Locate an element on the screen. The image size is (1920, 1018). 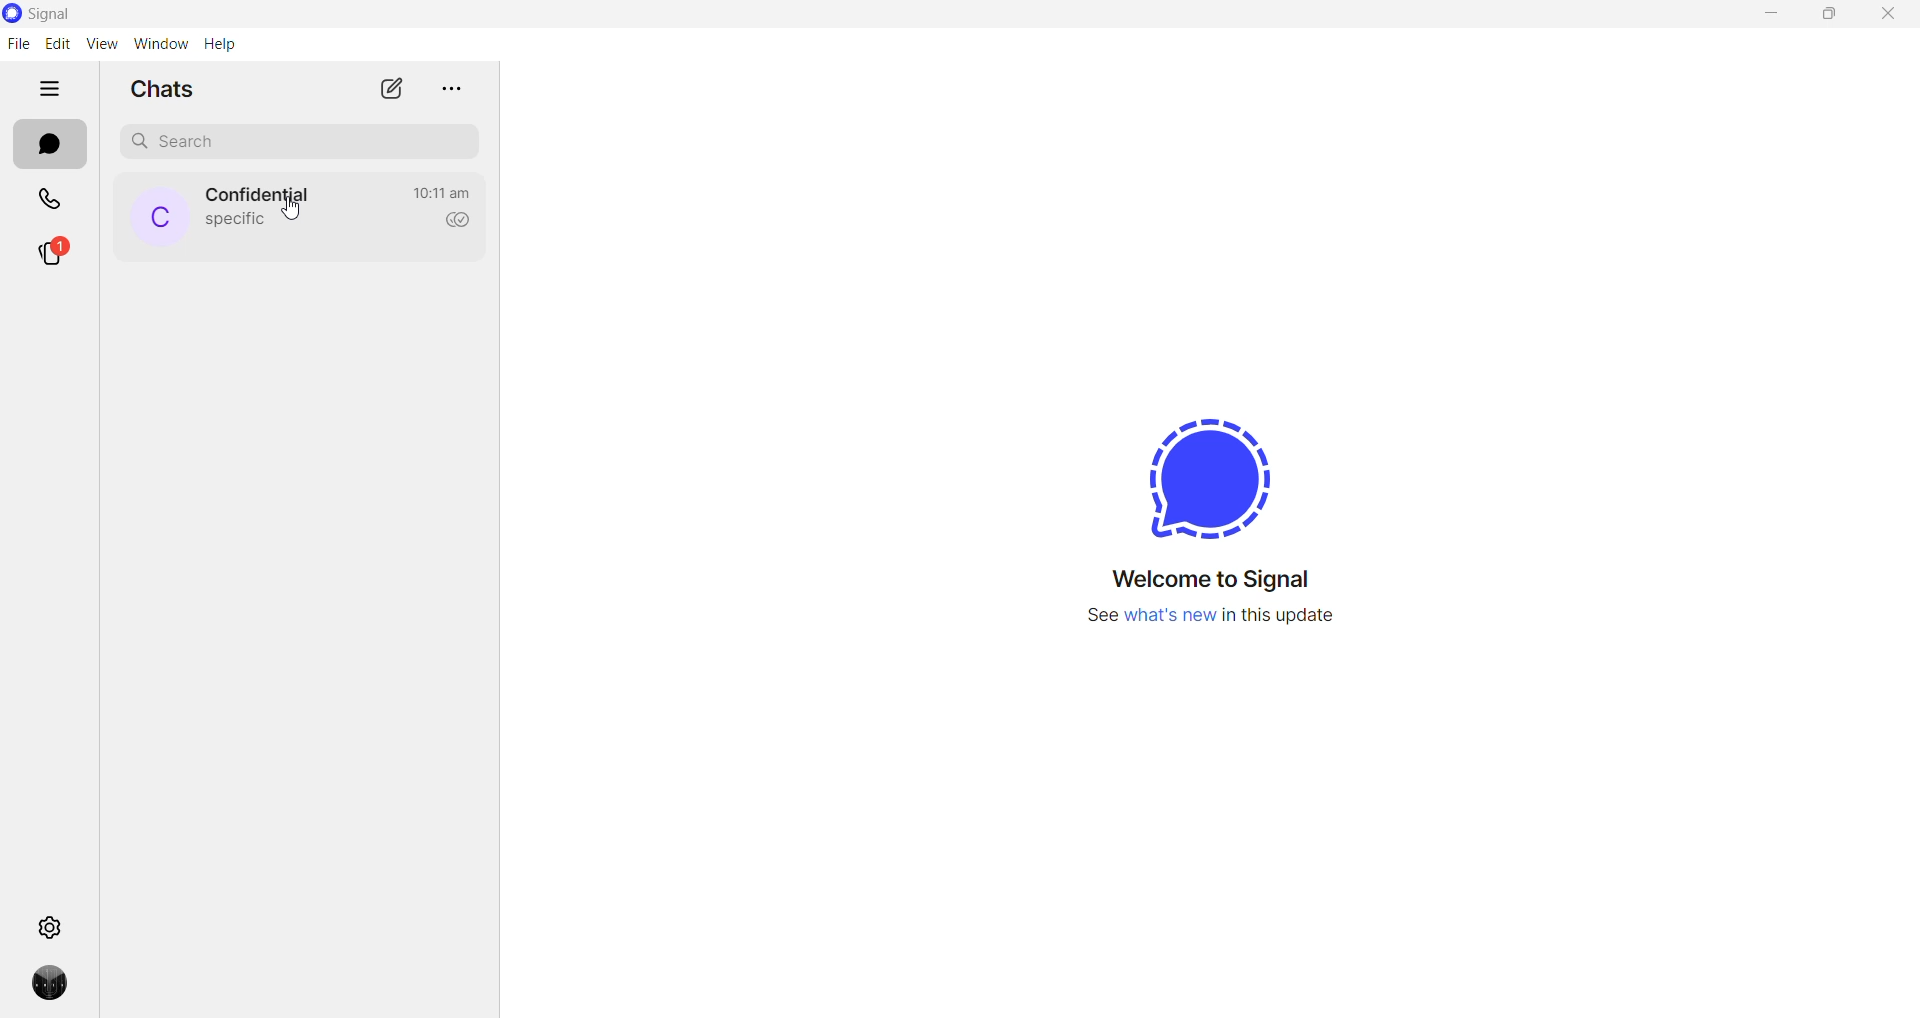
chats is located at coordinates (46, 145).